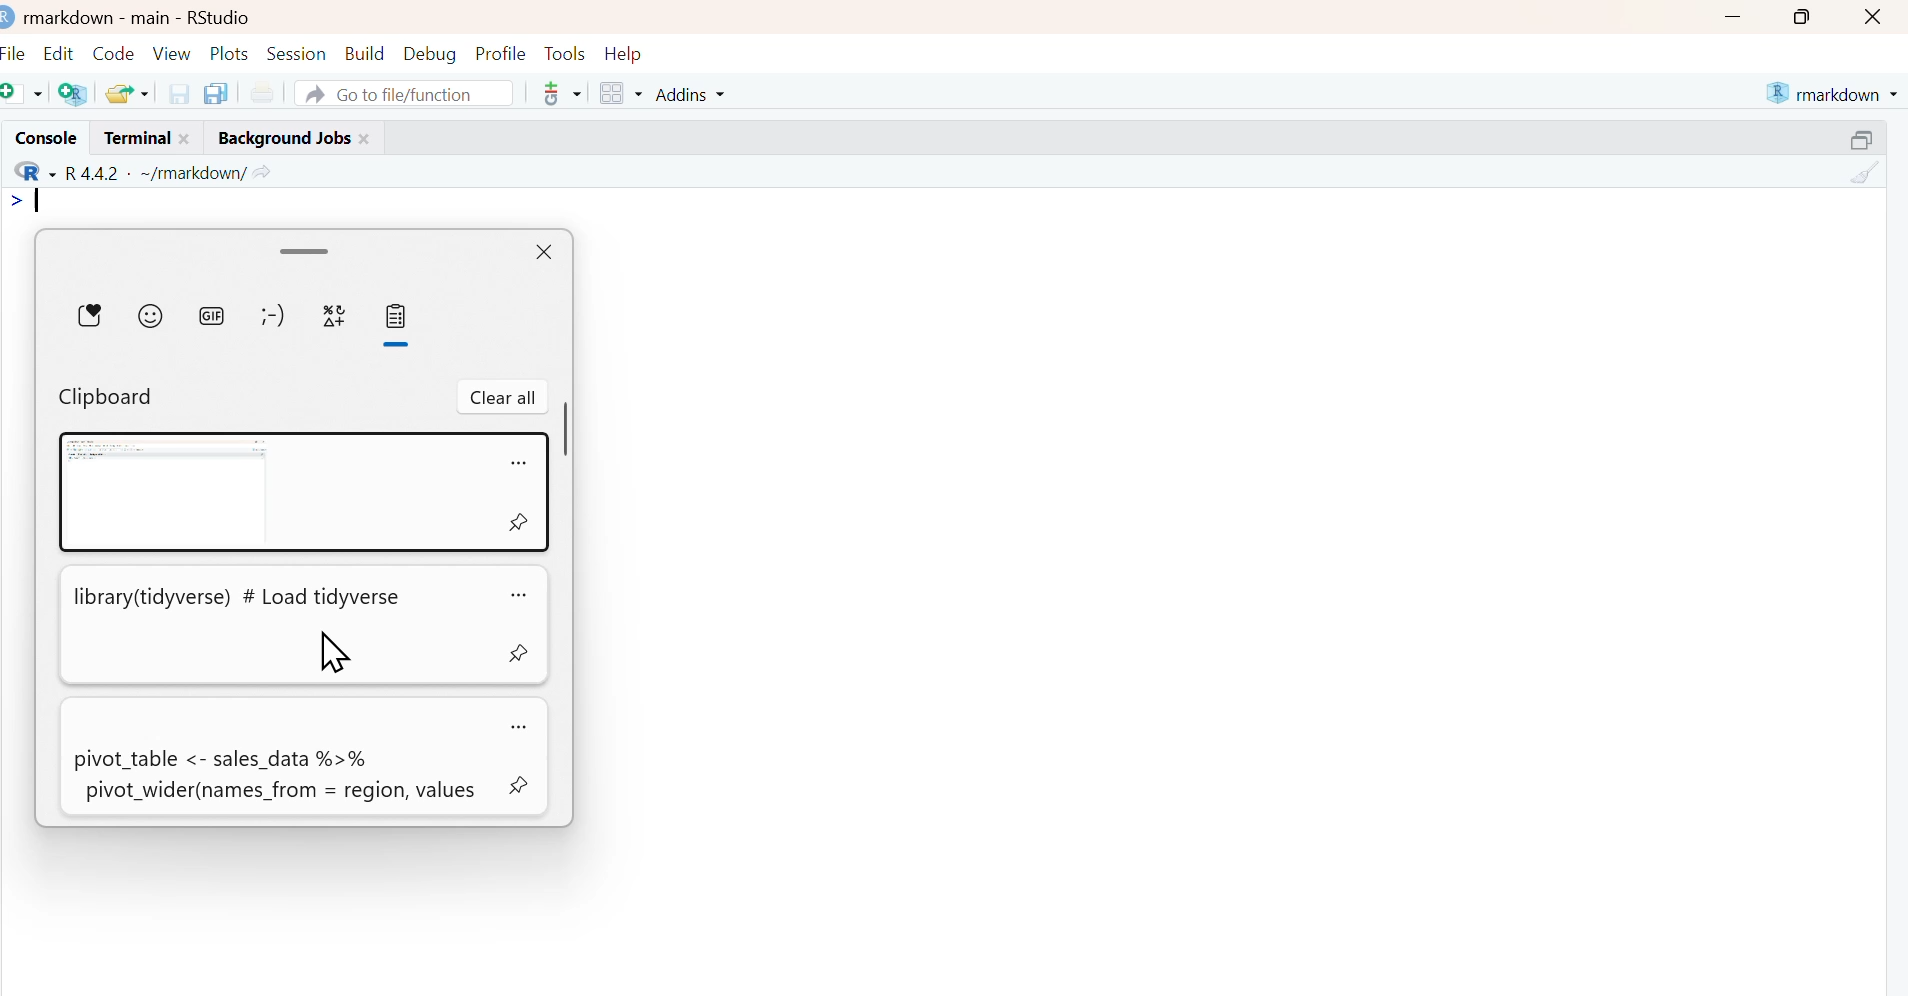  I want to click on cursor, so click(339, 652).